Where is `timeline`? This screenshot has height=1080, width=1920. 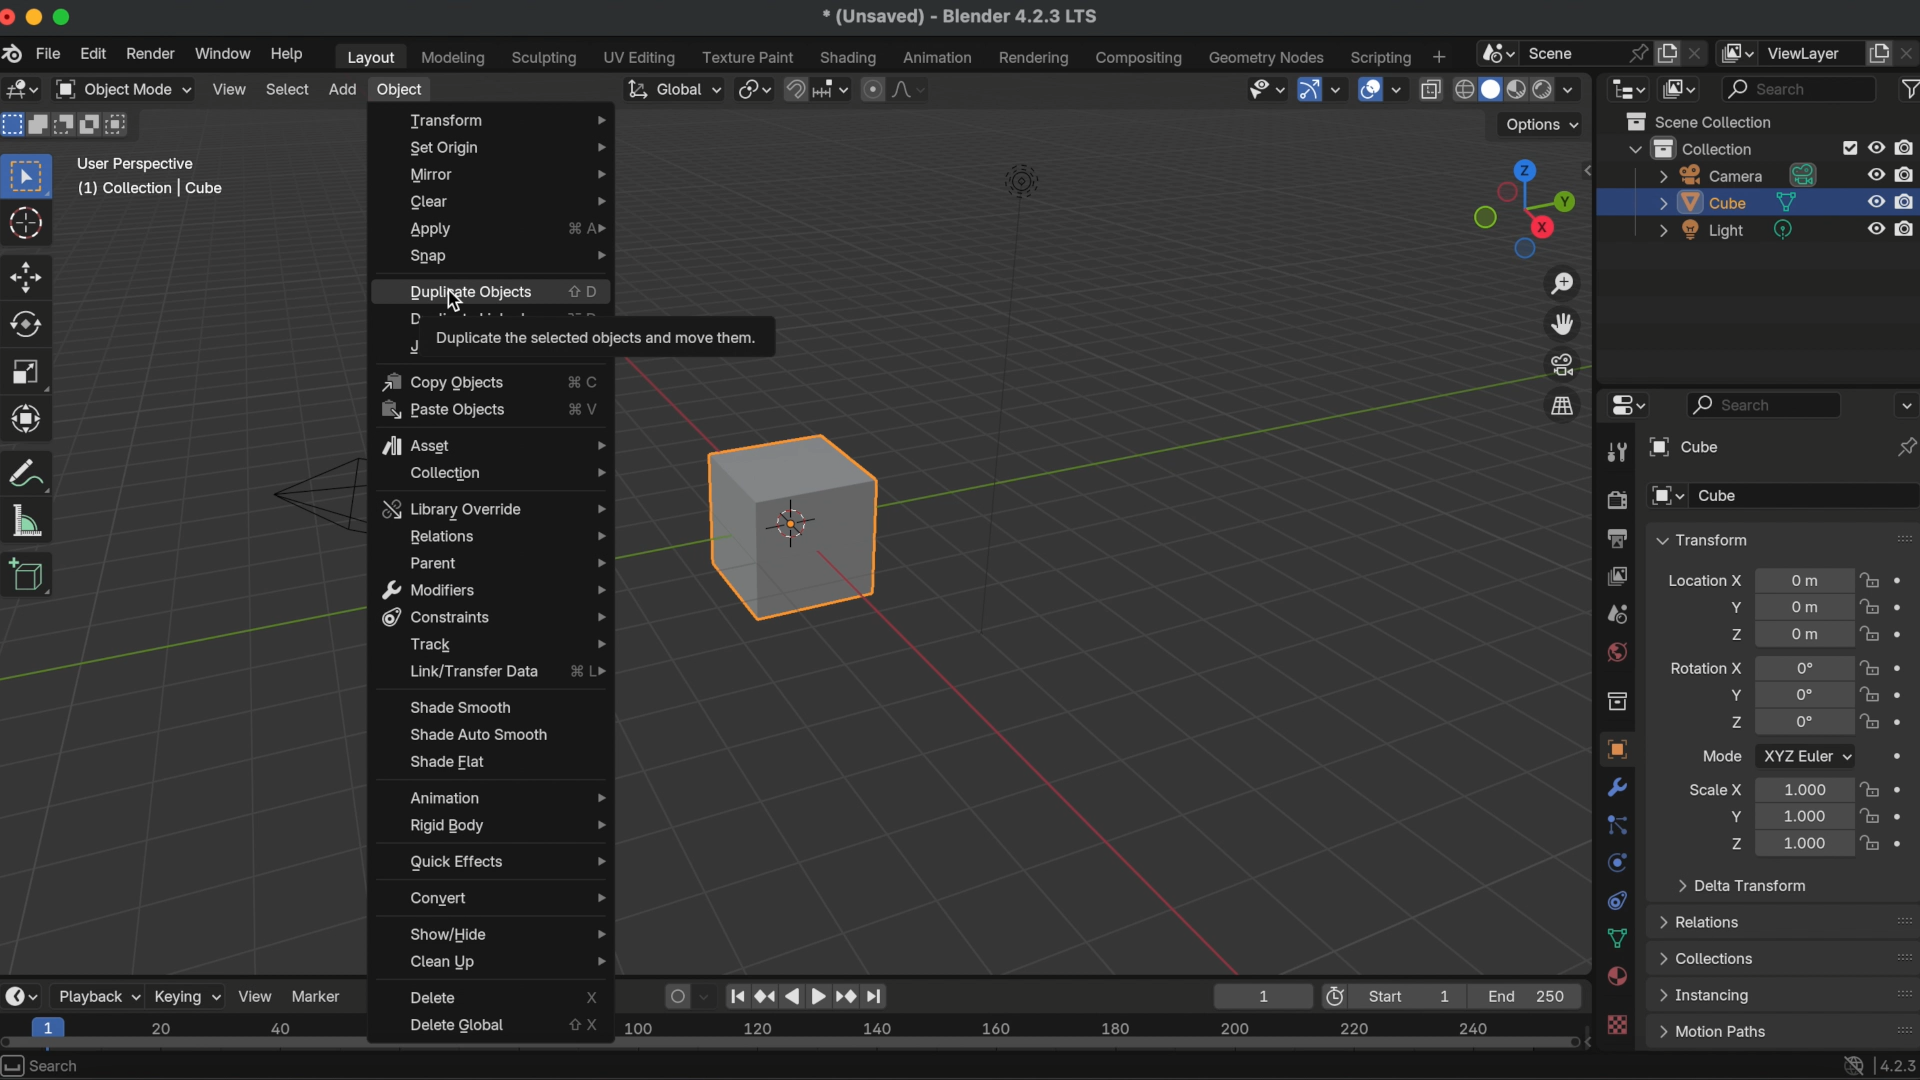 timeline is located at coordinates (186, 1032).